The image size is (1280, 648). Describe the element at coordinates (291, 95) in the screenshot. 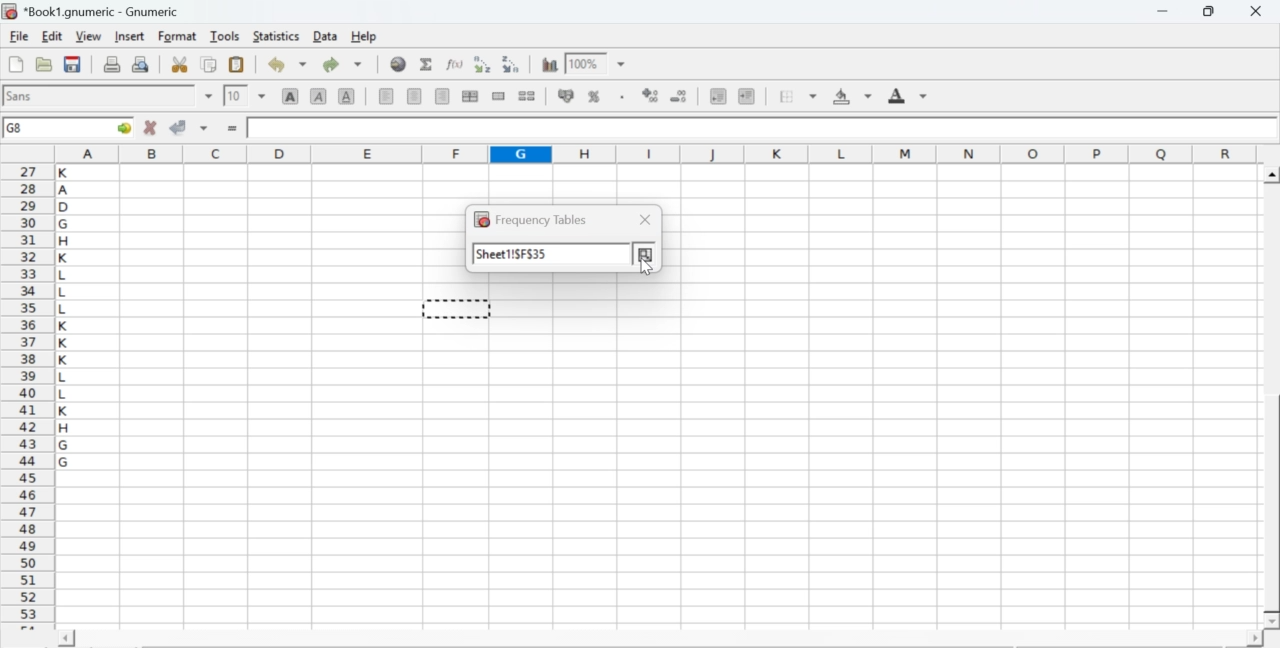

I see `bold` at that location.